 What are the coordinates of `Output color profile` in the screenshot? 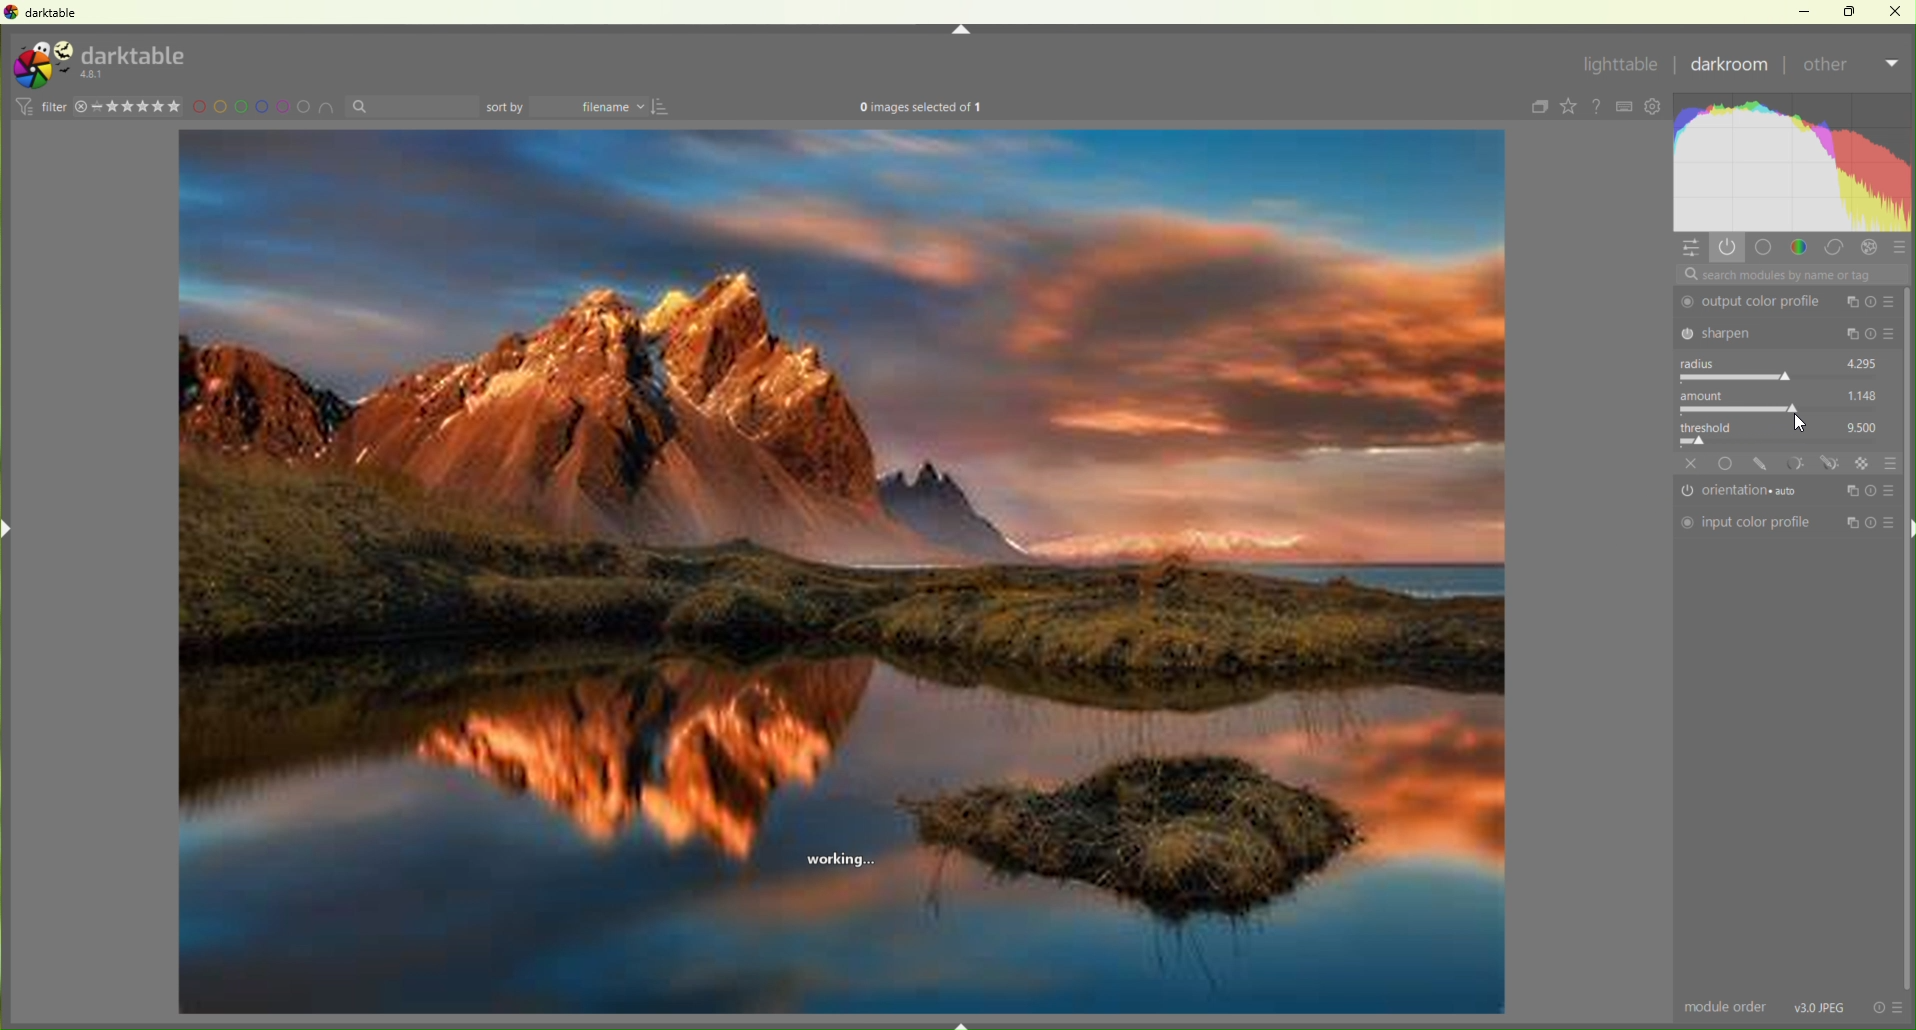 It's located at (1755, 302).